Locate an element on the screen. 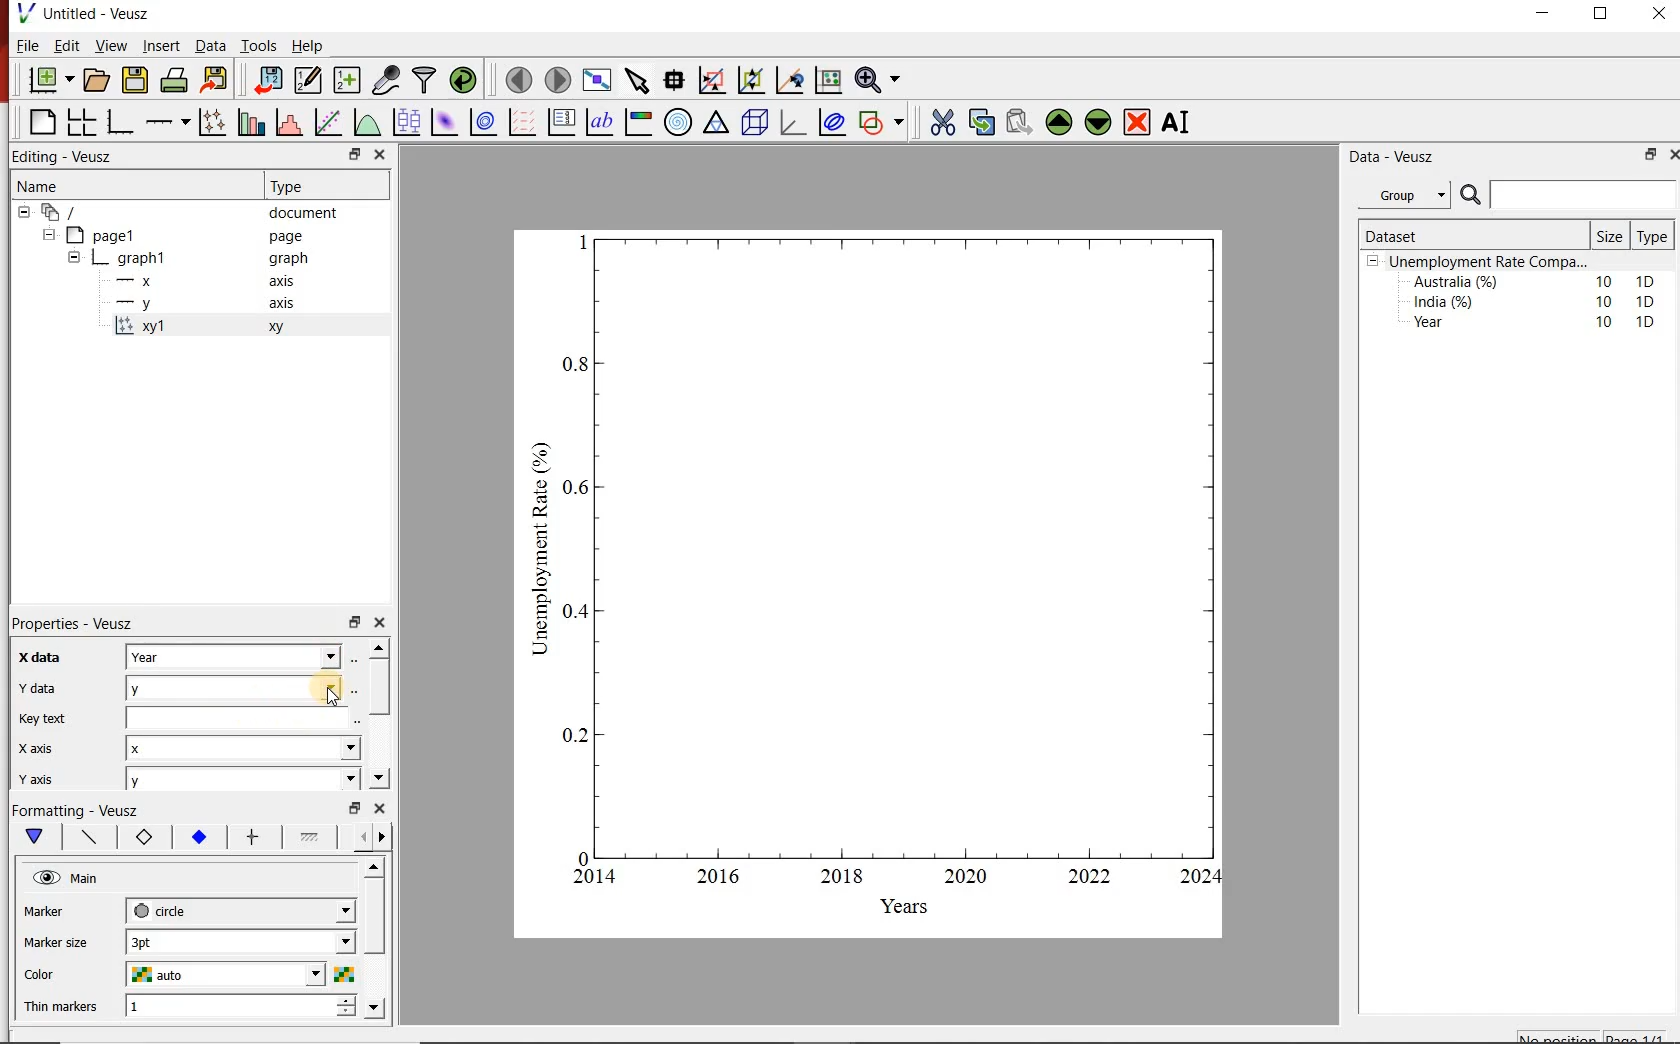  Thin markers is located at coordinates (62, 1008).